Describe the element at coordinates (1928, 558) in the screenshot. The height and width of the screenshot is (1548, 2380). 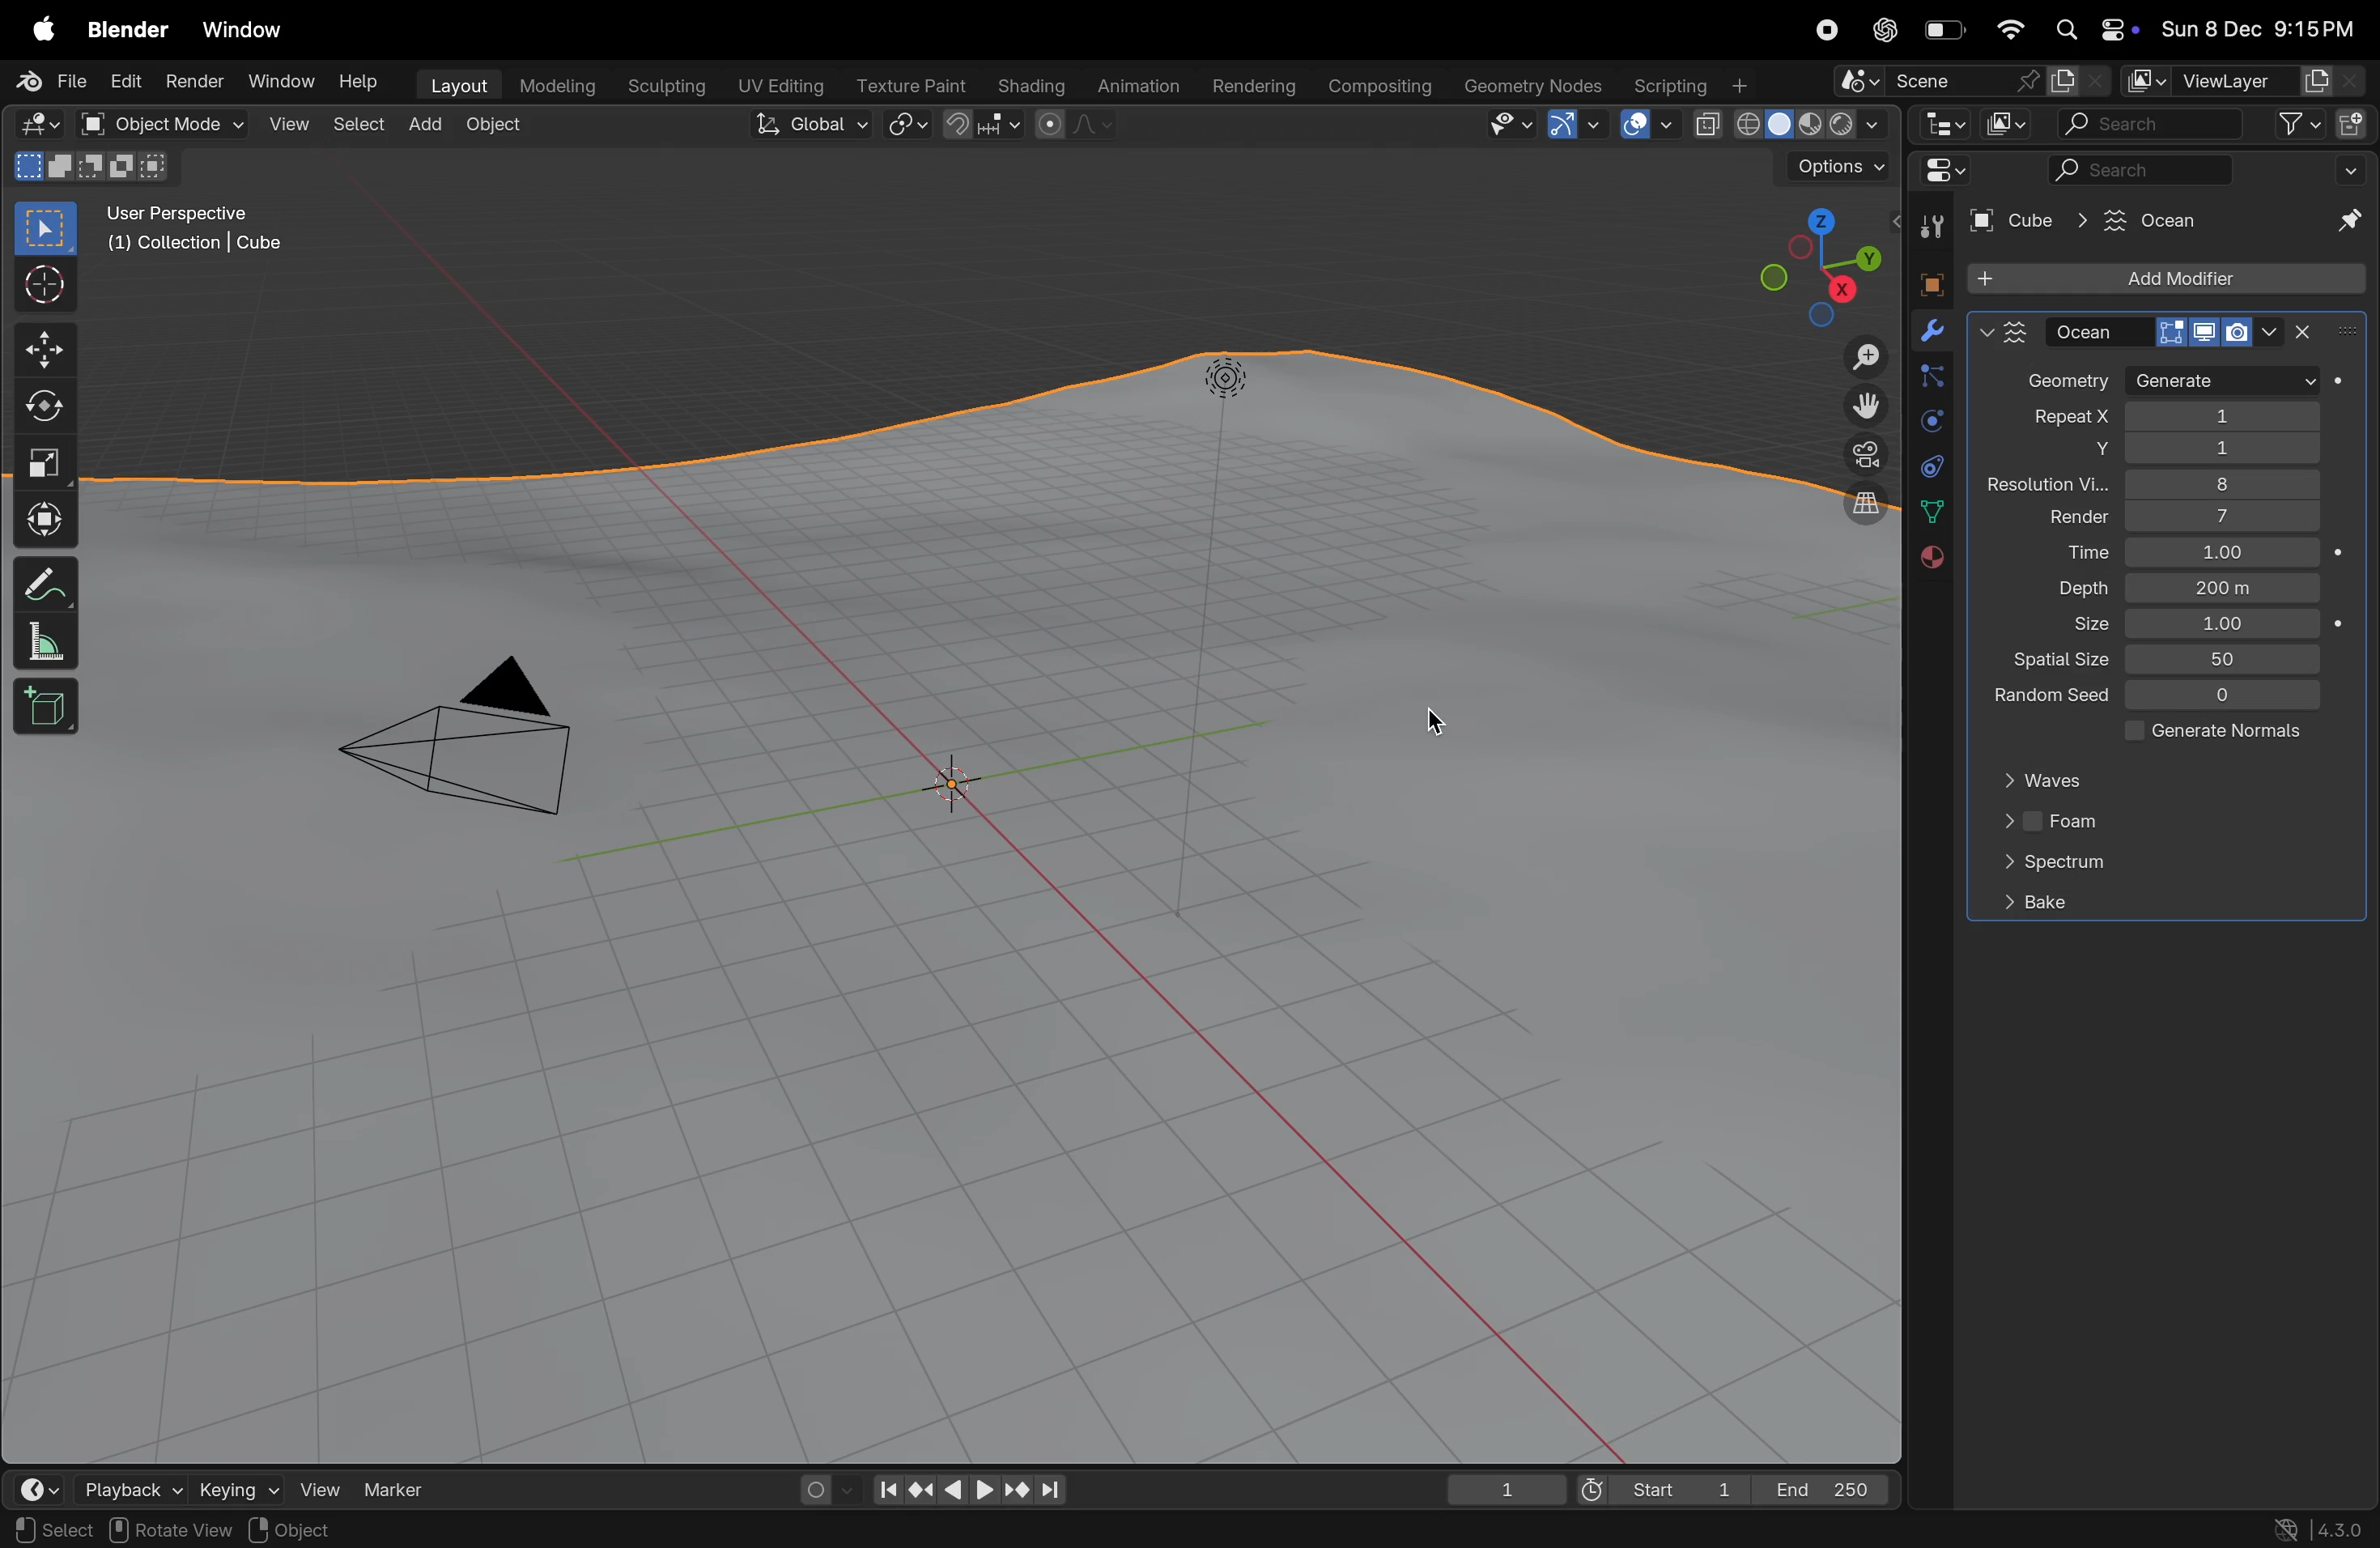
I see `material` at that location.